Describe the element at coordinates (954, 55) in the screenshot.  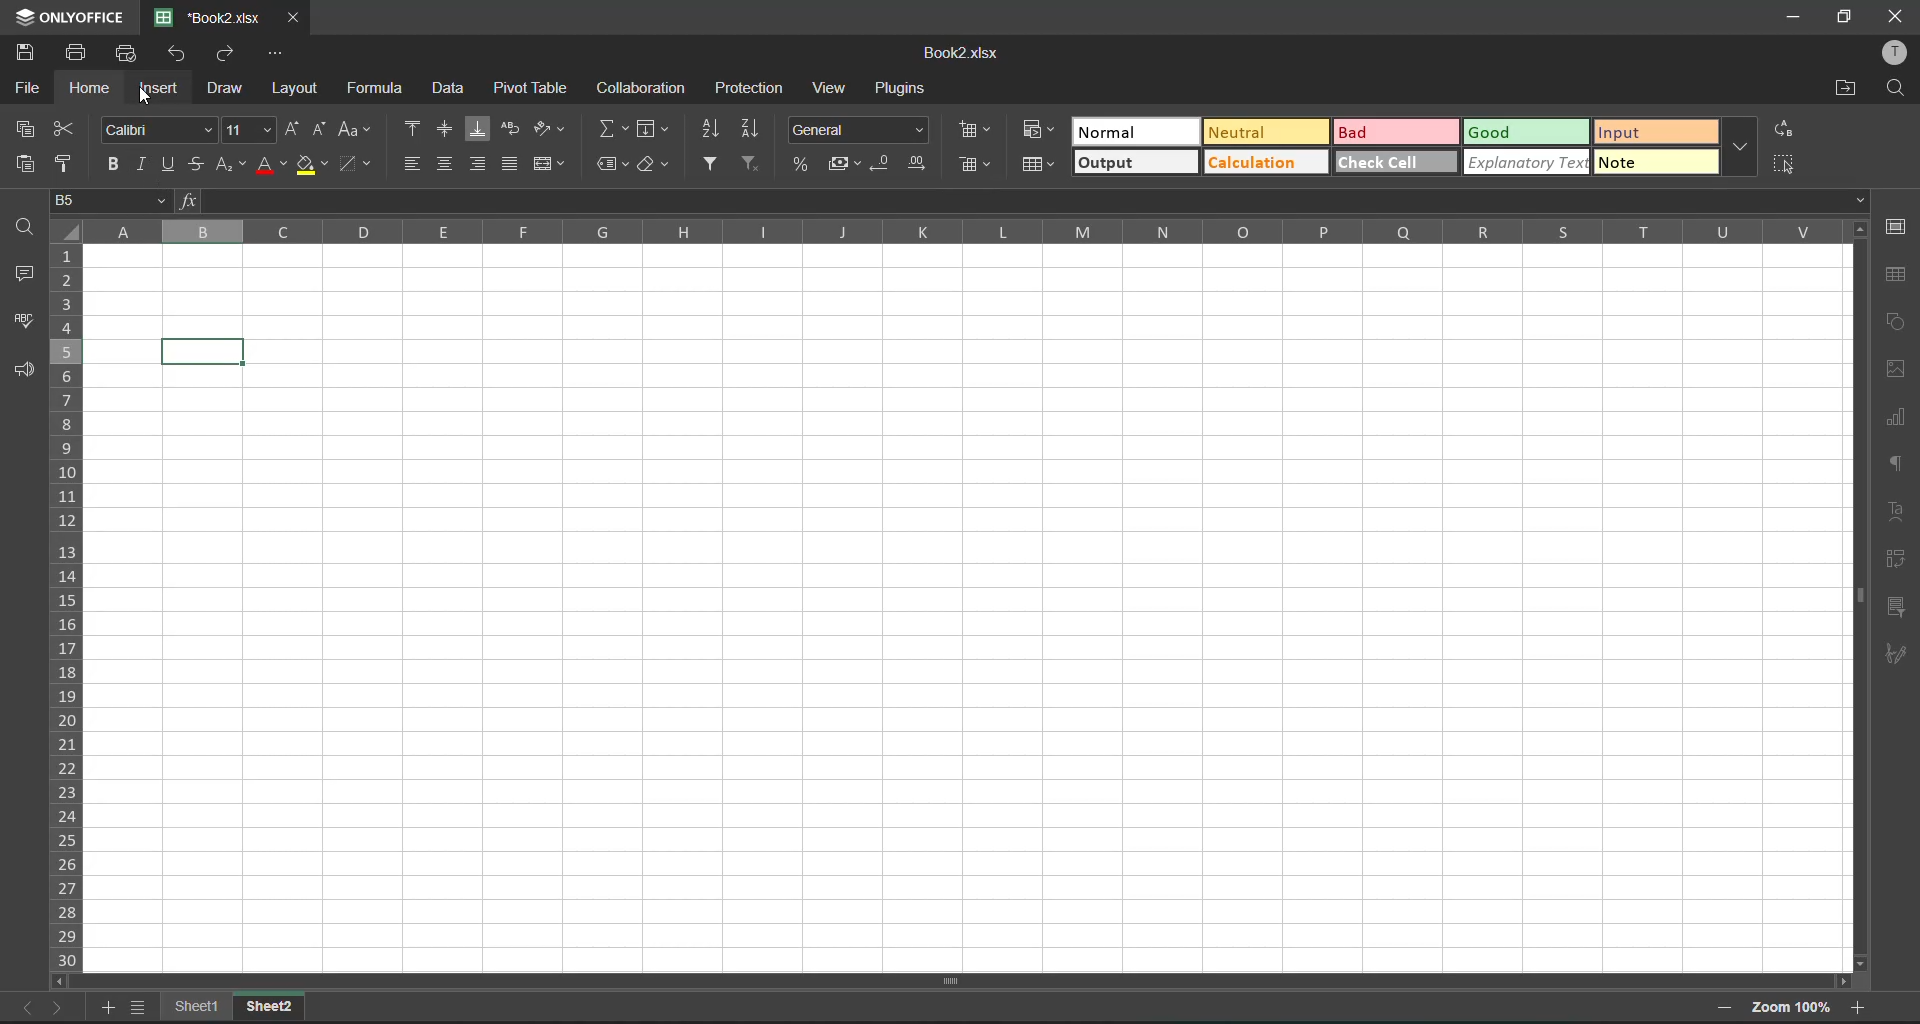
I see `Book2.xlsx` at that location.